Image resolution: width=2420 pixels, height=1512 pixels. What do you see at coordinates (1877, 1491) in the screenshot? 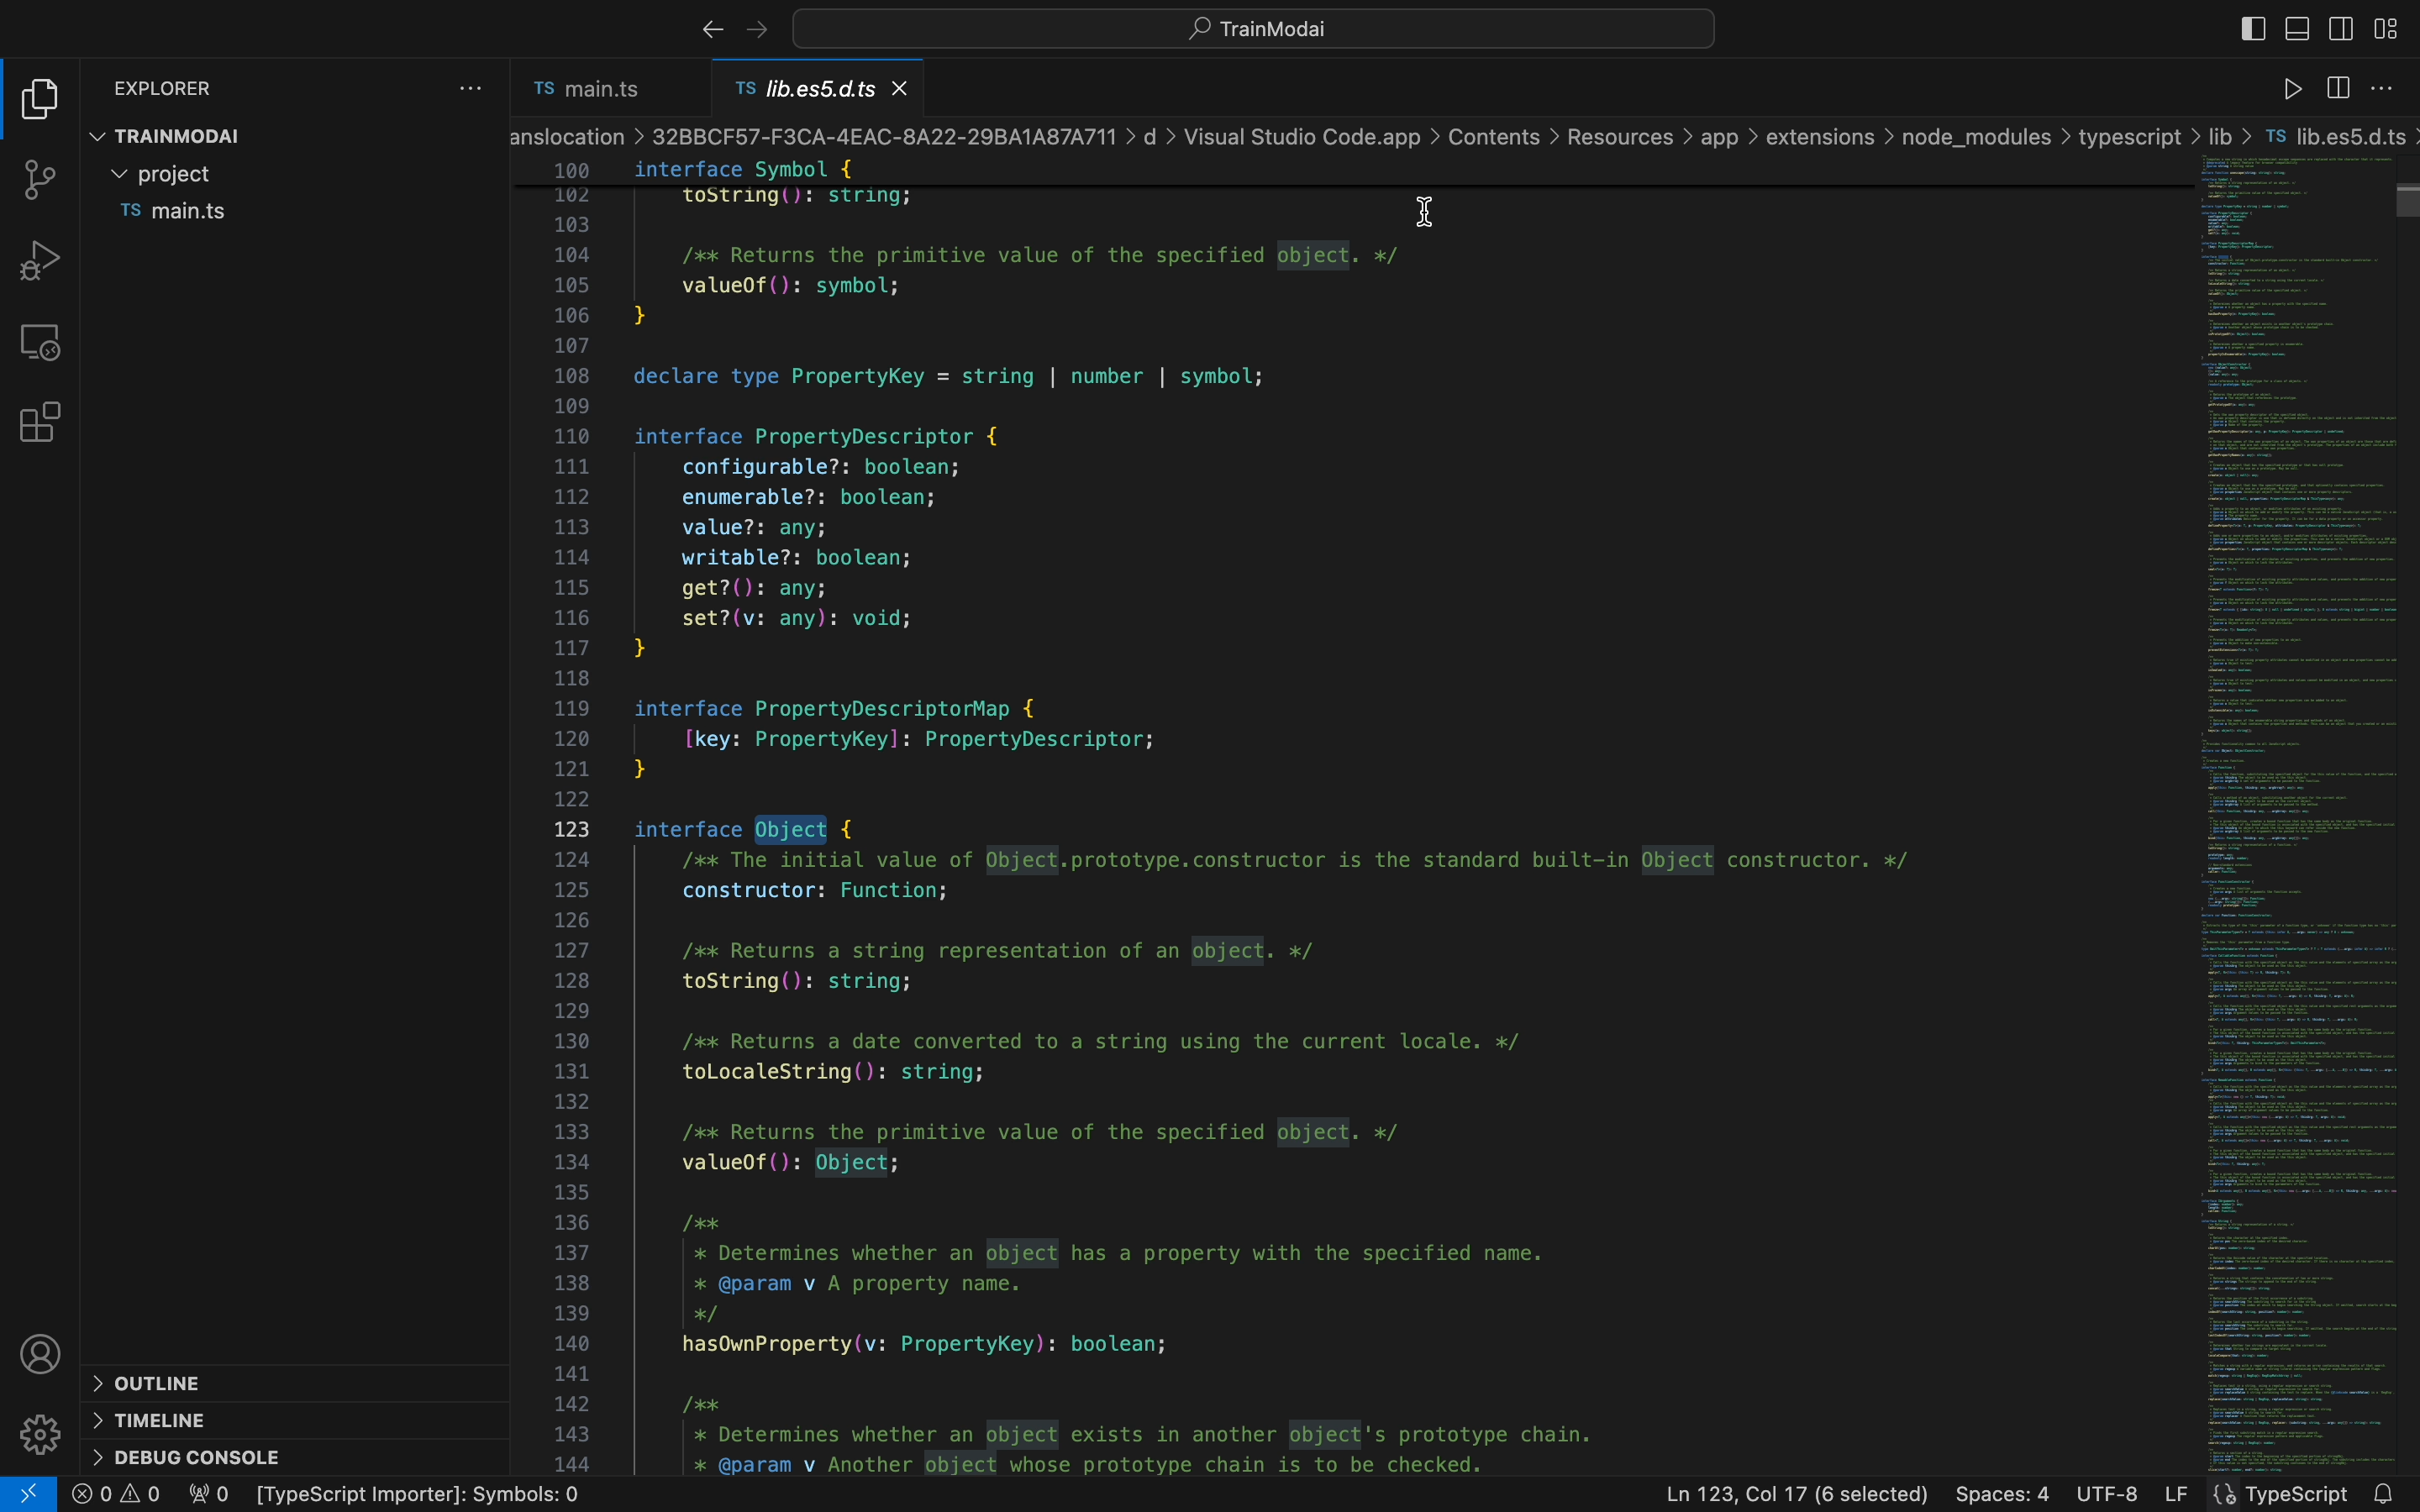
I see `16 Selected` at bounding box center [1877, 1491].